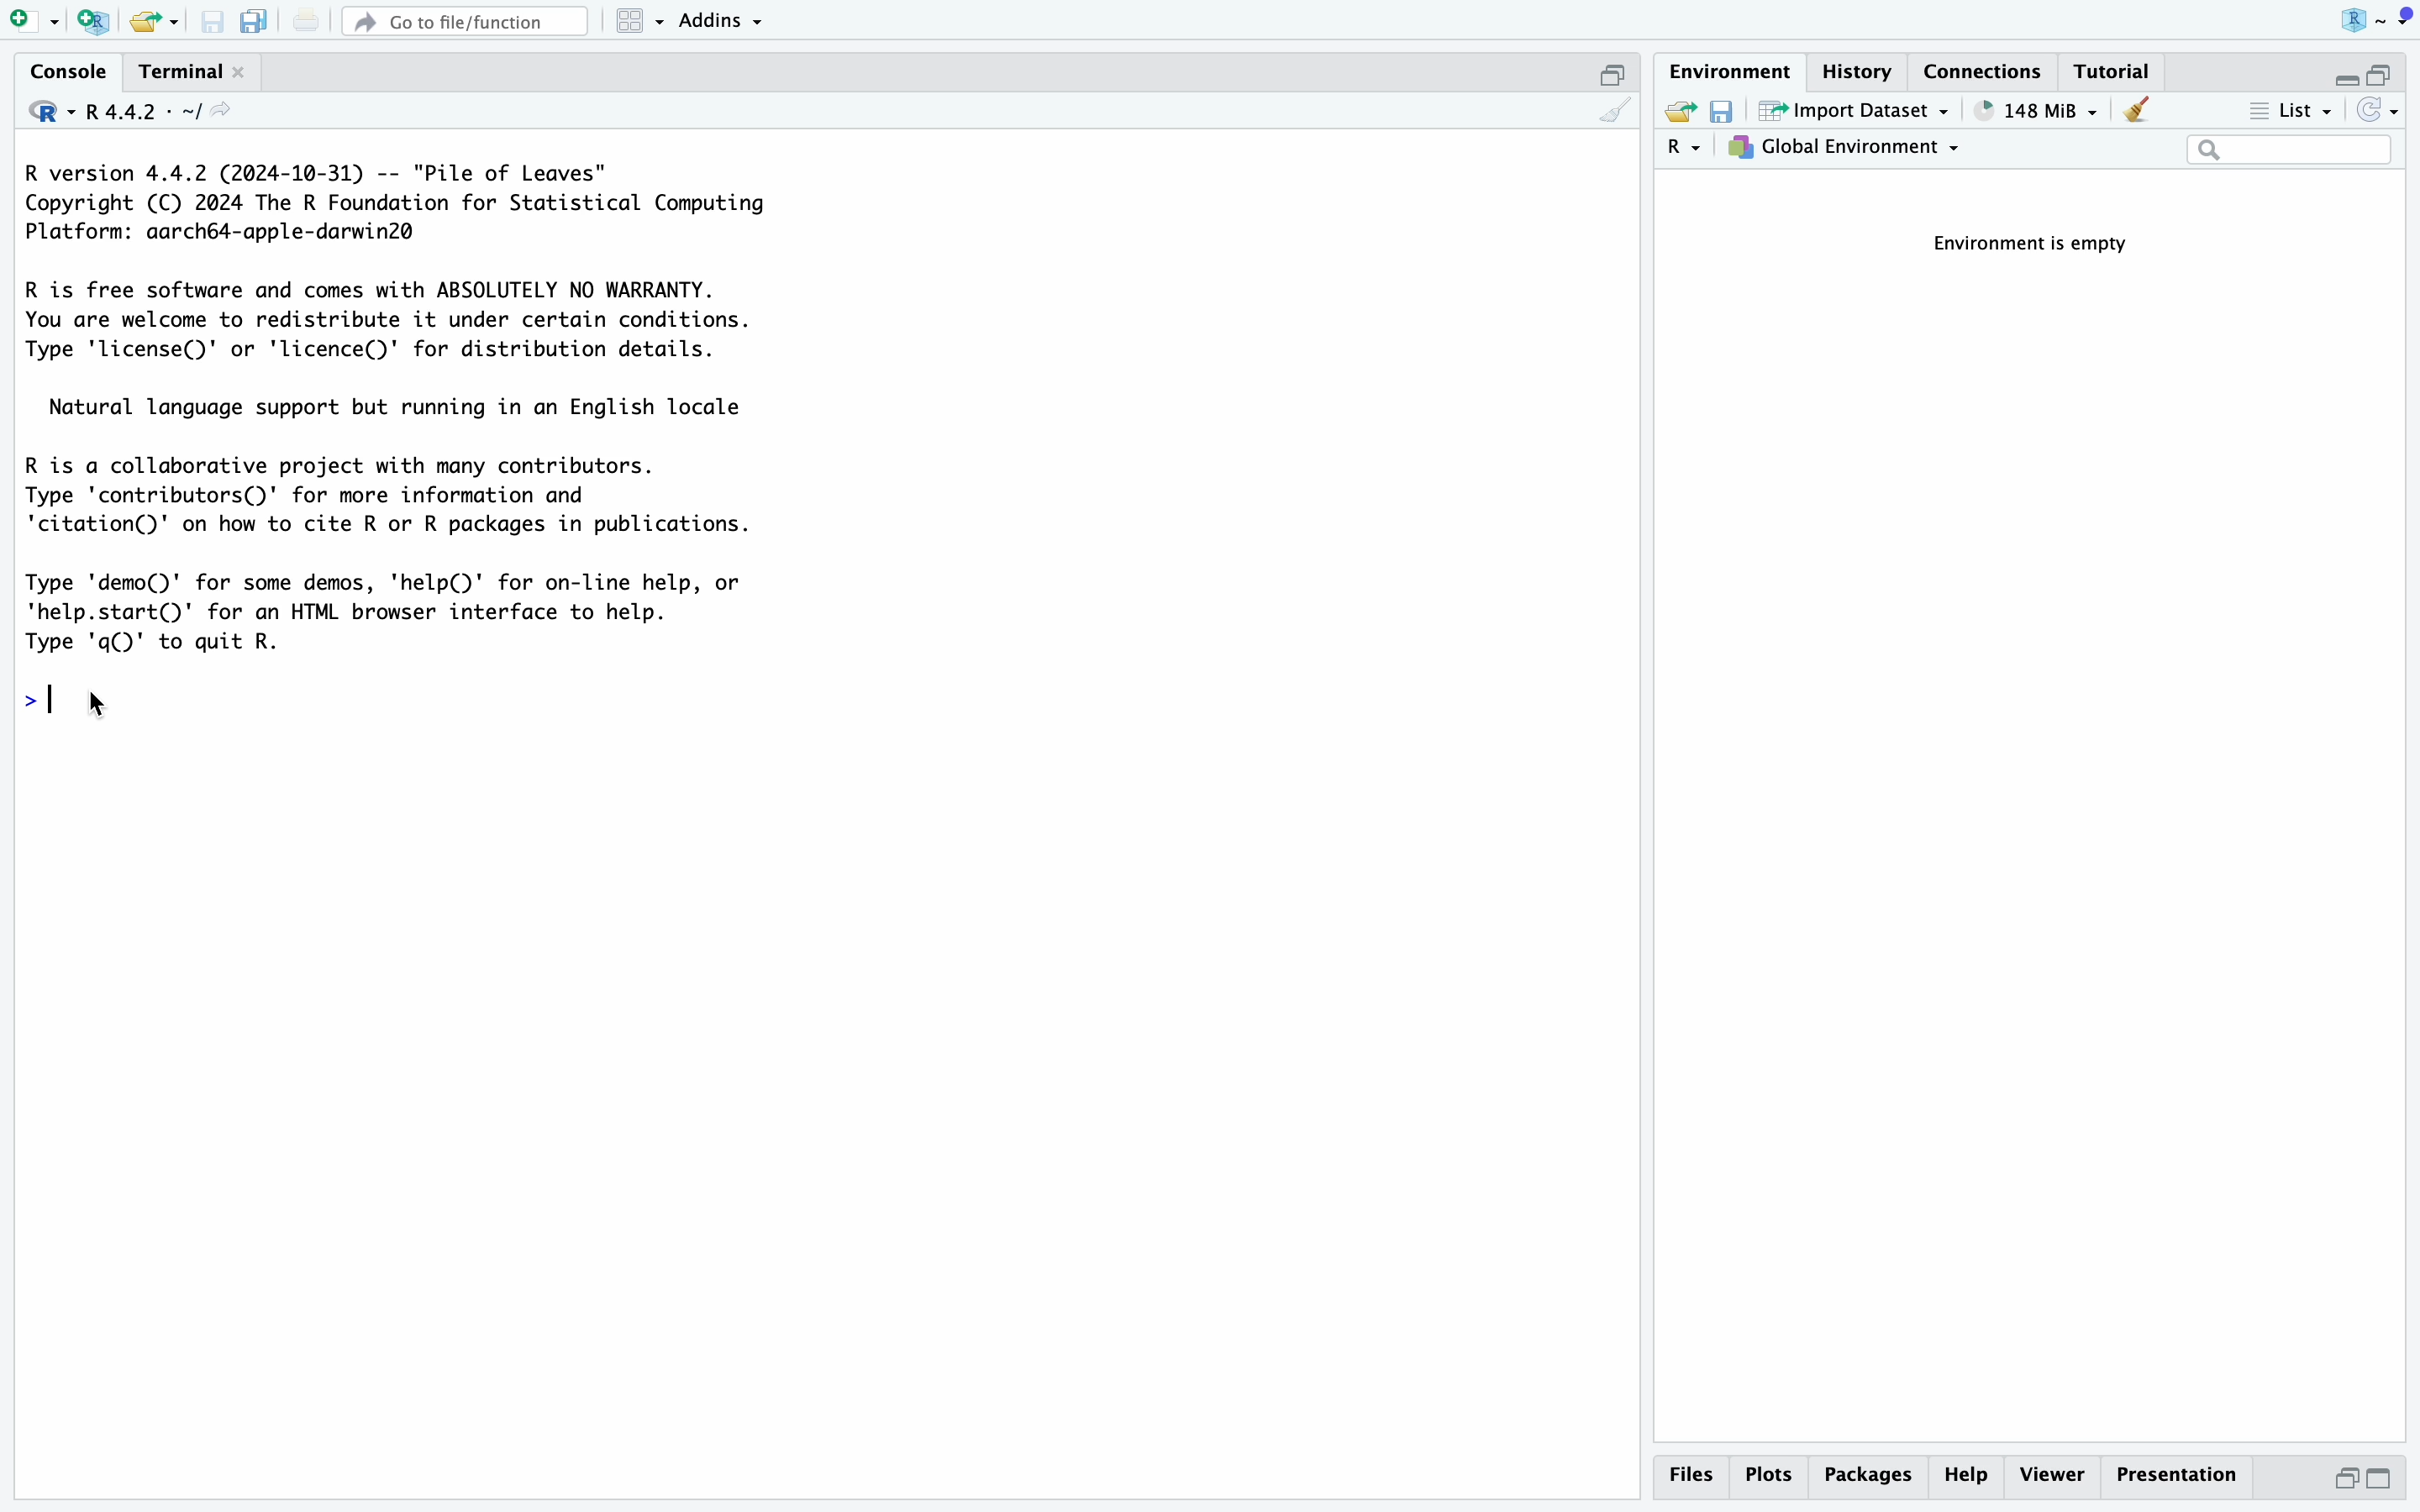 The image size is (2420, 1512). I want to click on minimize, so click(2336, 70).